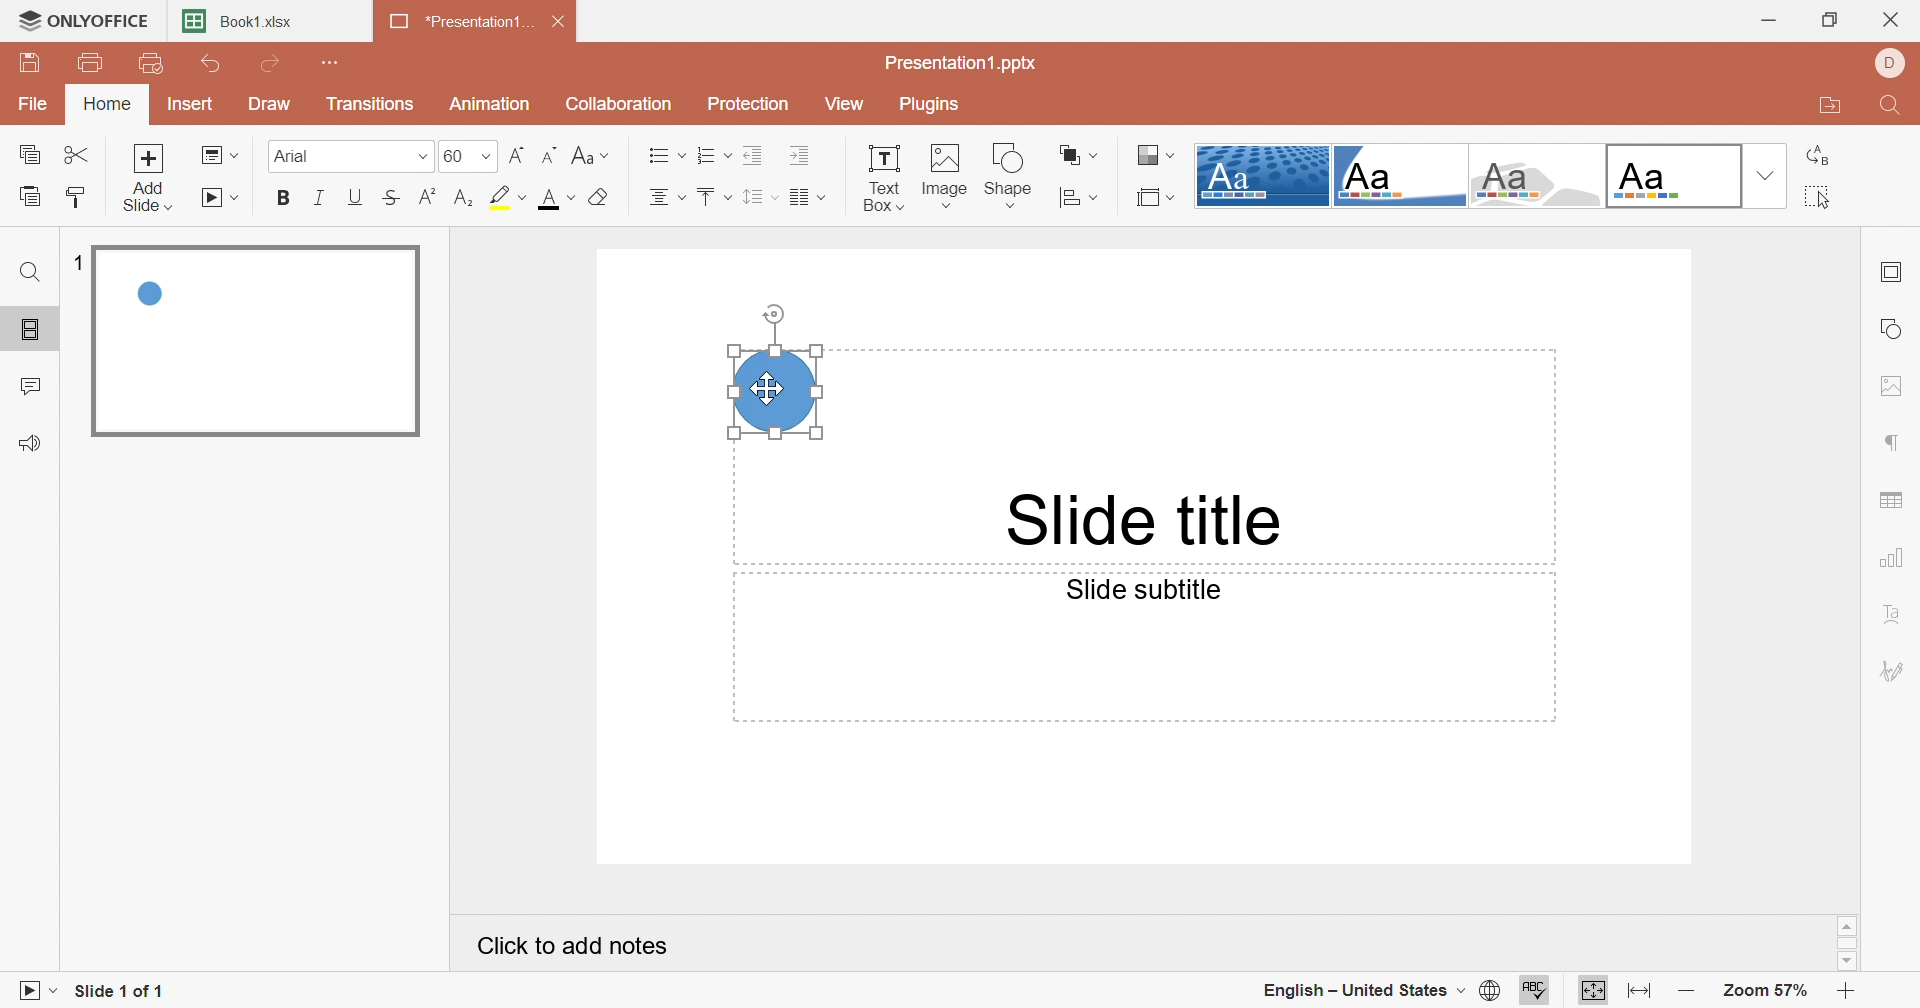 The width and height of the screenshot is (1920, 1008). Describe the element at coordinates (28, 330) in the screenshot. I see `Slides` at that location.